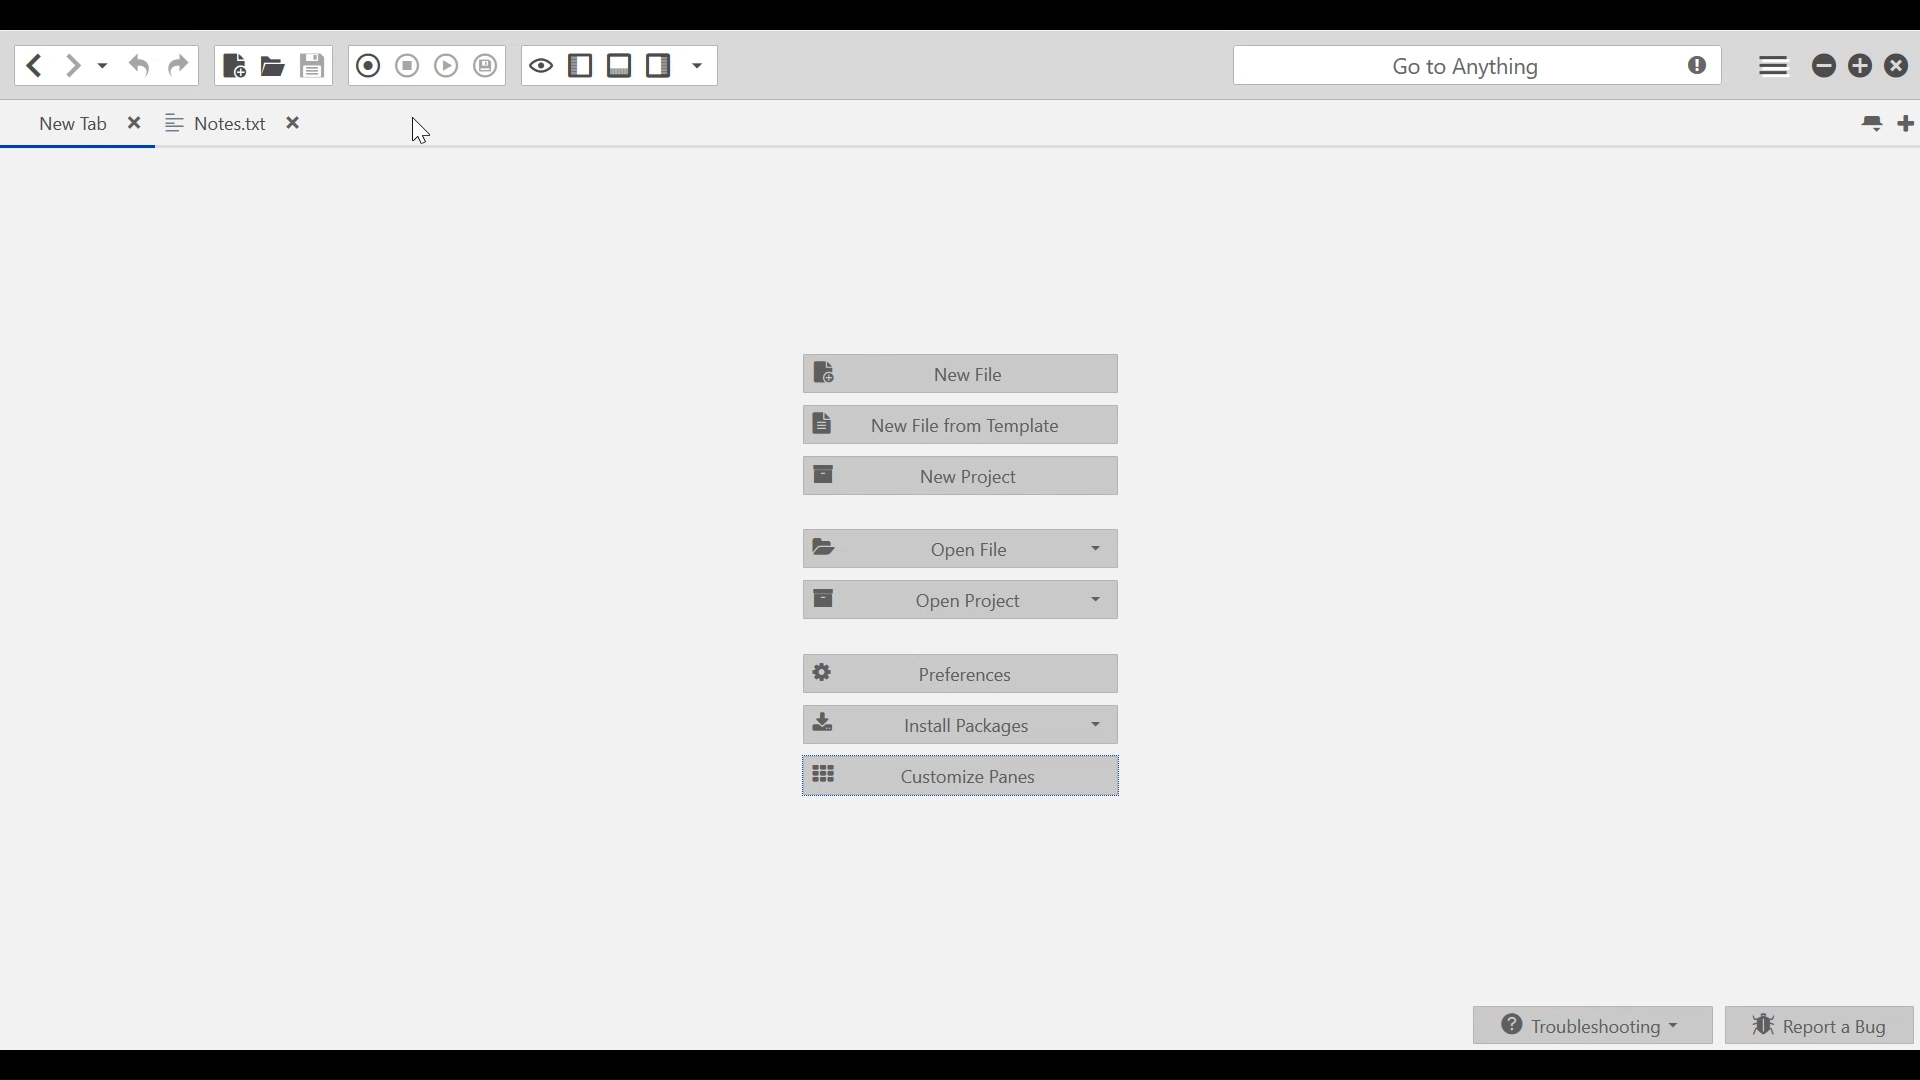 The width and height of the screenshot is (1920, 1080). I want to click on Open Tab, so click(239, 124).